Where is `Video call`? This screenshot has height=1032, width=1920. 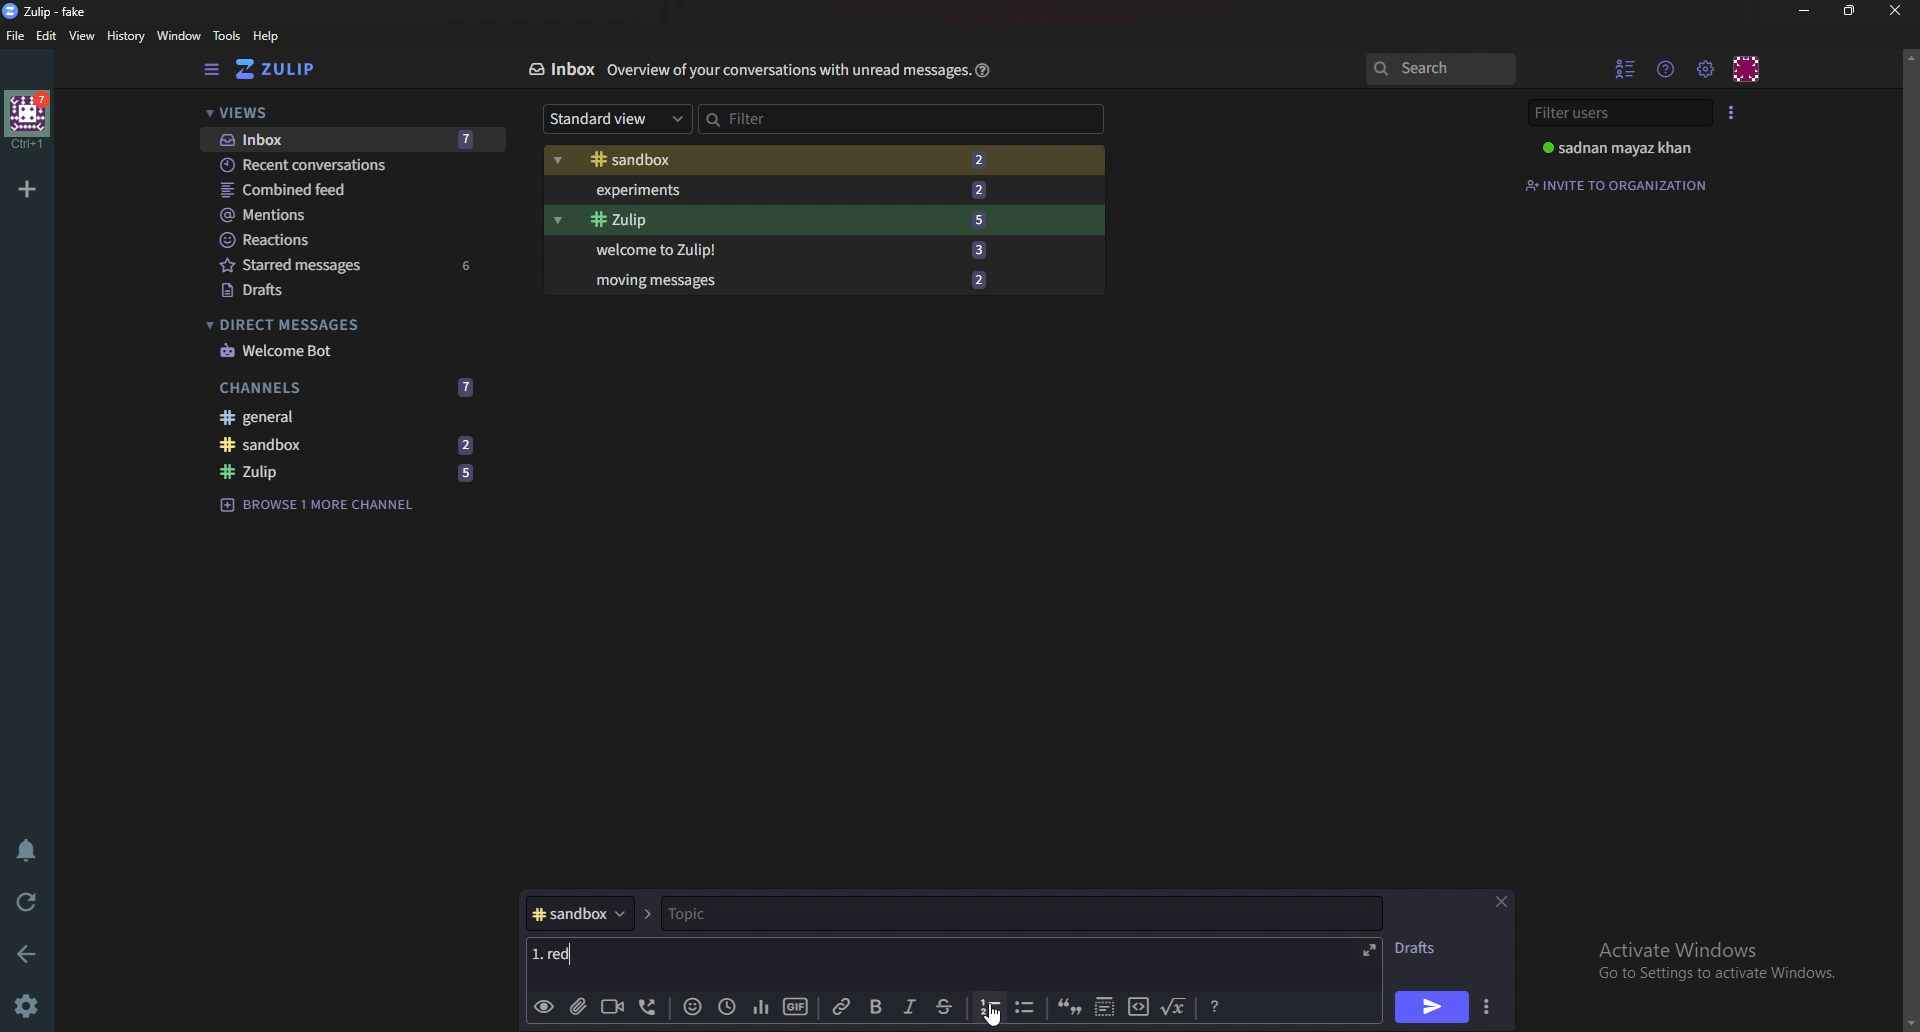
Video call is located at coordinates (610, 1006).